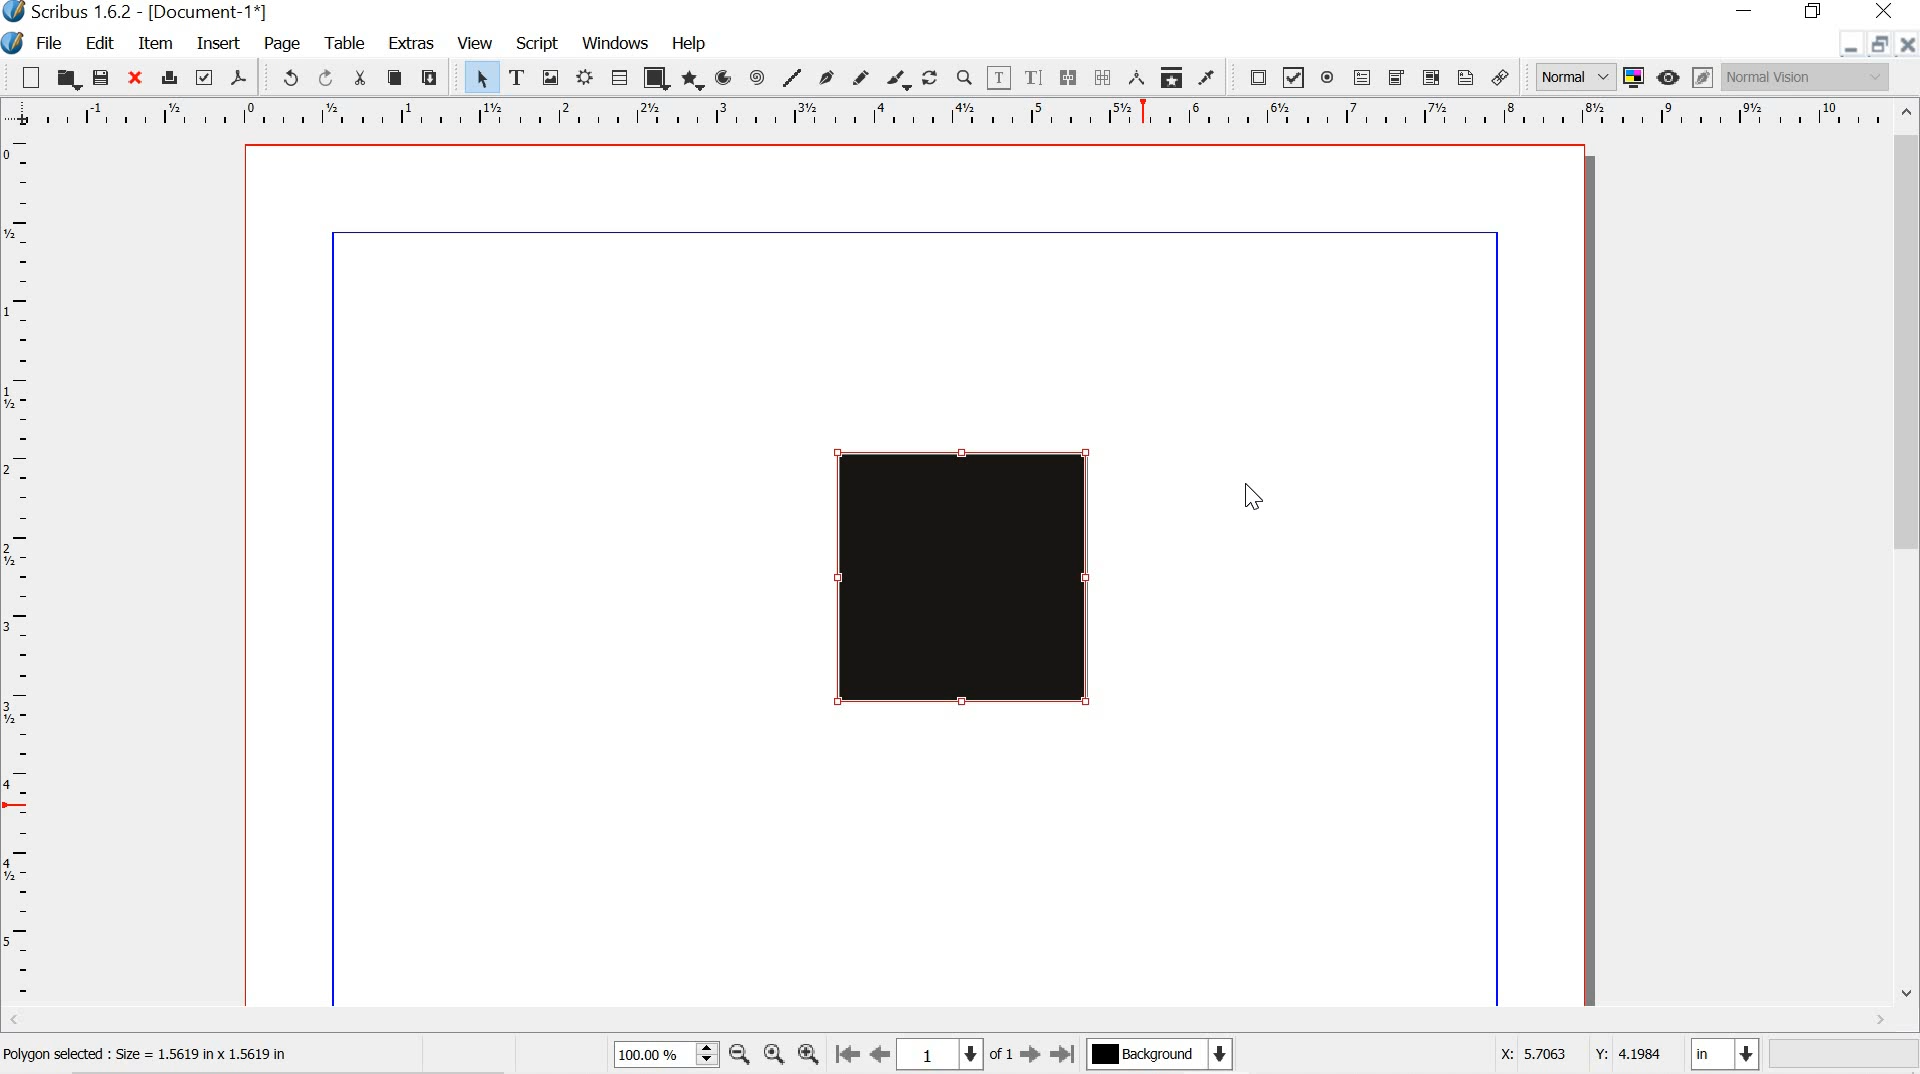 The height and width of the screenshot is (1074, 1920). I want to click on gradient added to object, so click(958, 573).